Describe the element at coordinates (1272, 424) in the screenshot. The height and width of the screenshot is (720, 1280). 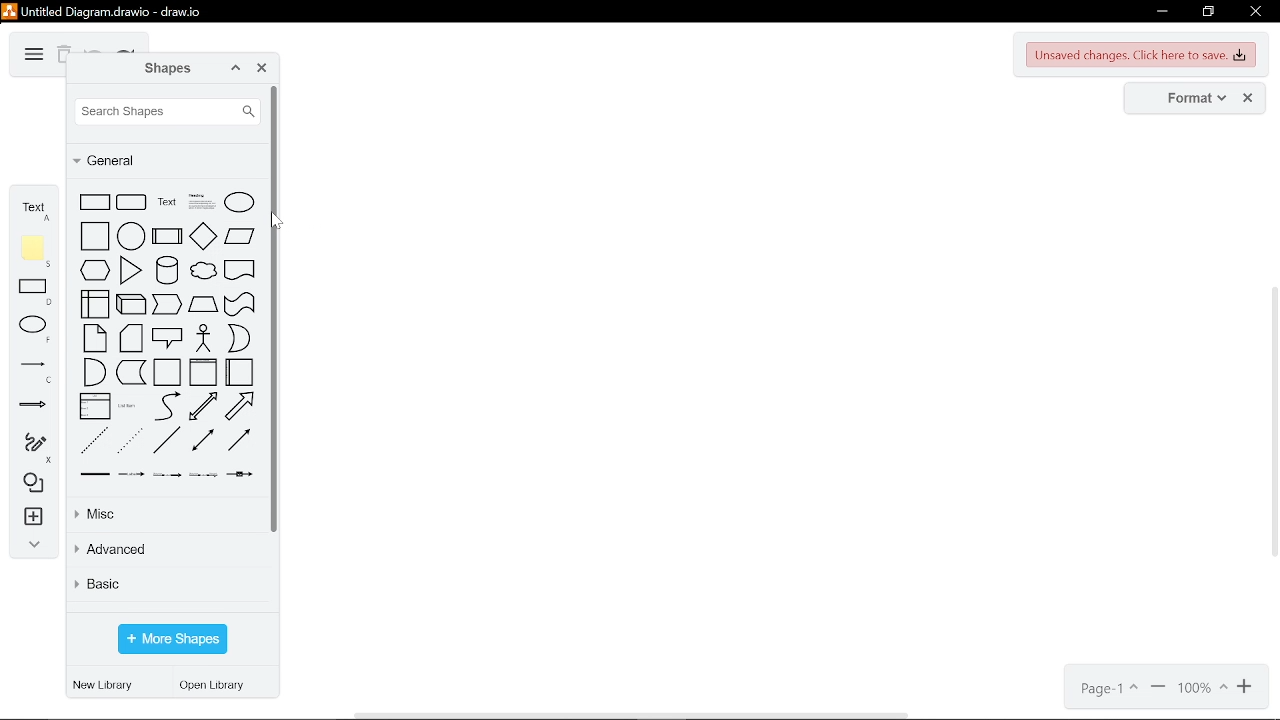
I see `vertical scroll bar` at that location.